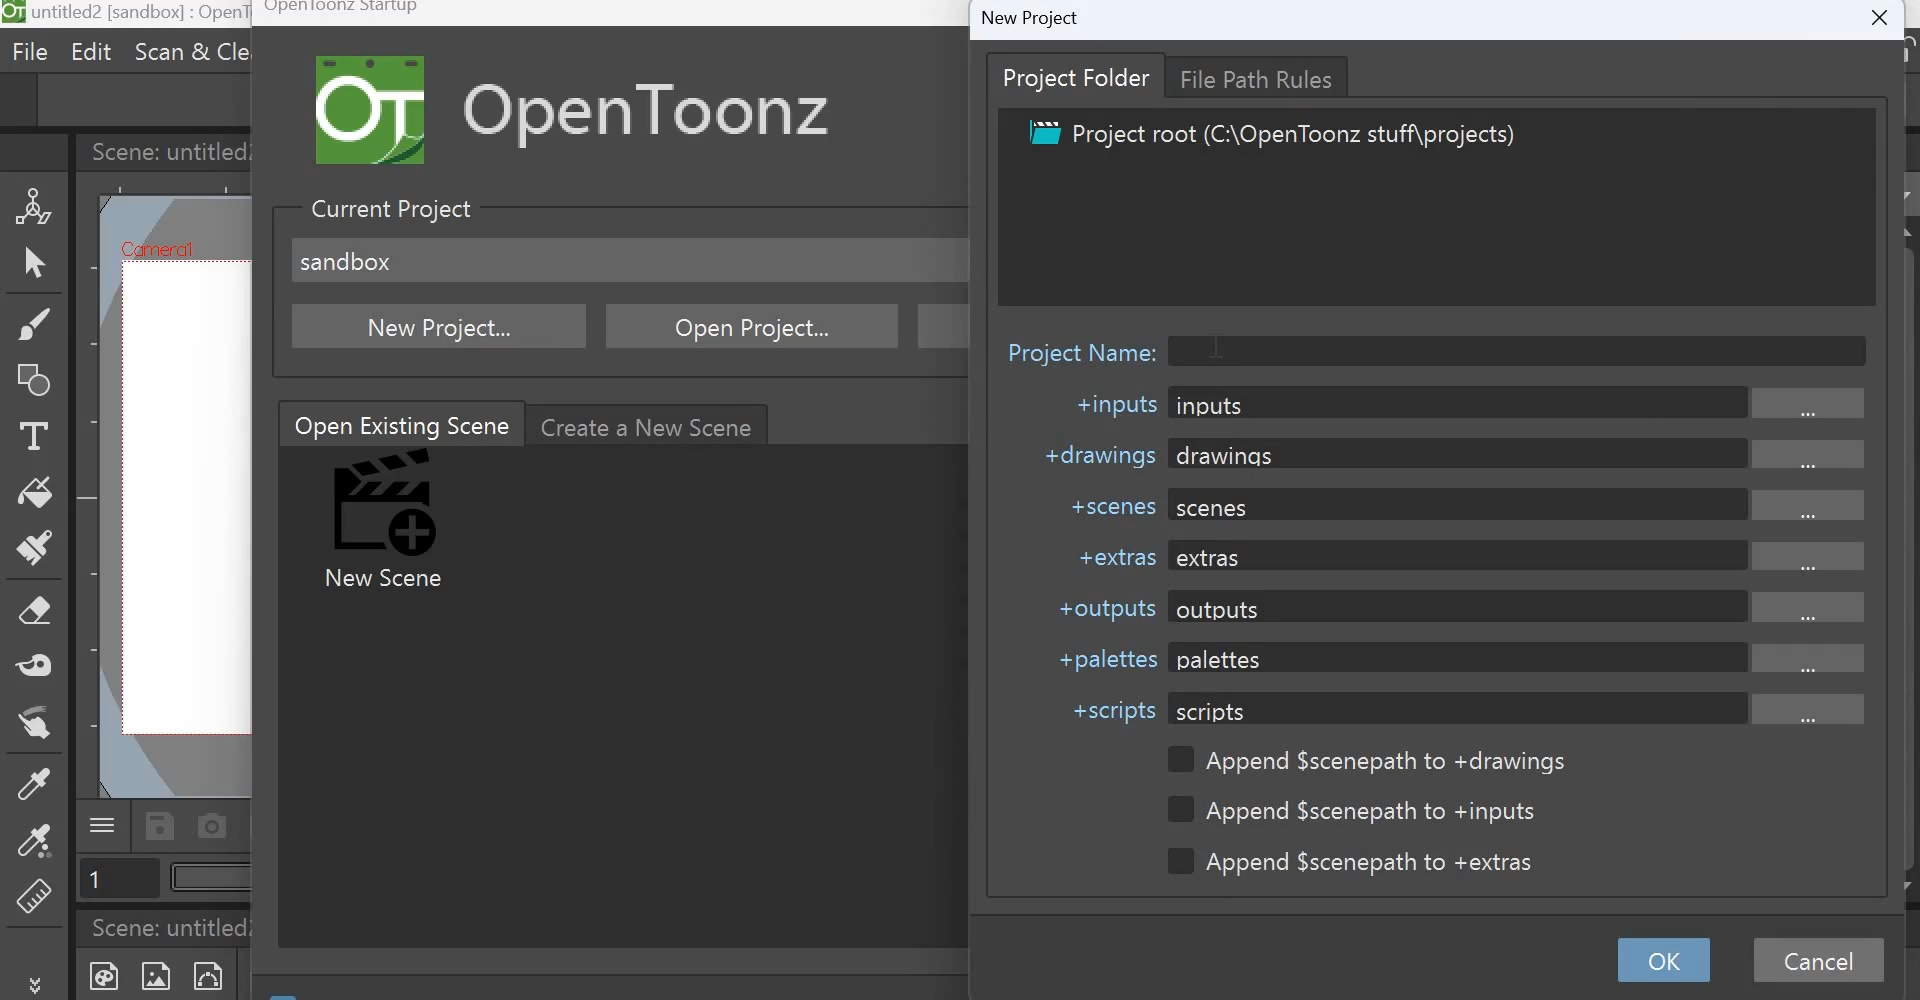 The height and width of the screenshot is (1000, 1920). Describe the element at coordinates (160, 826) in the screenshot. I see `Save scene` at that location.